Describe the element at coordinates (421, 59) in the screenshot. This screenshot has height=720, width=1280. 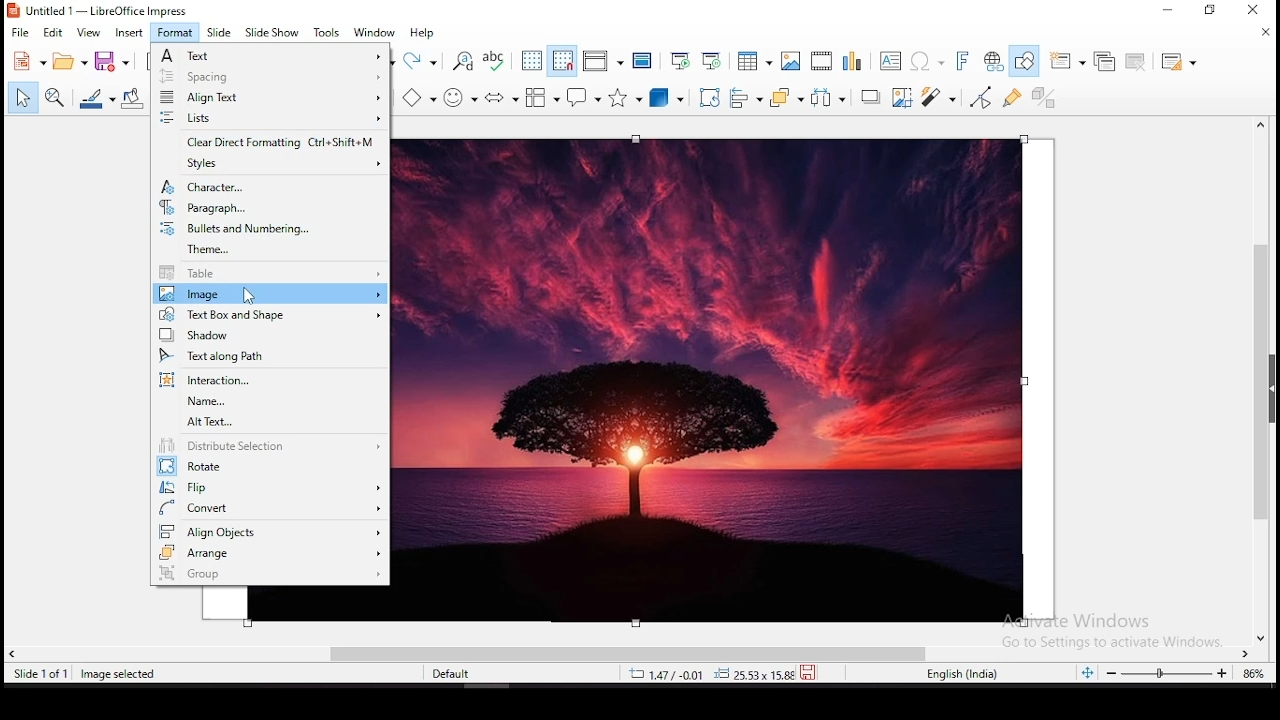
I see `redo` at that location.